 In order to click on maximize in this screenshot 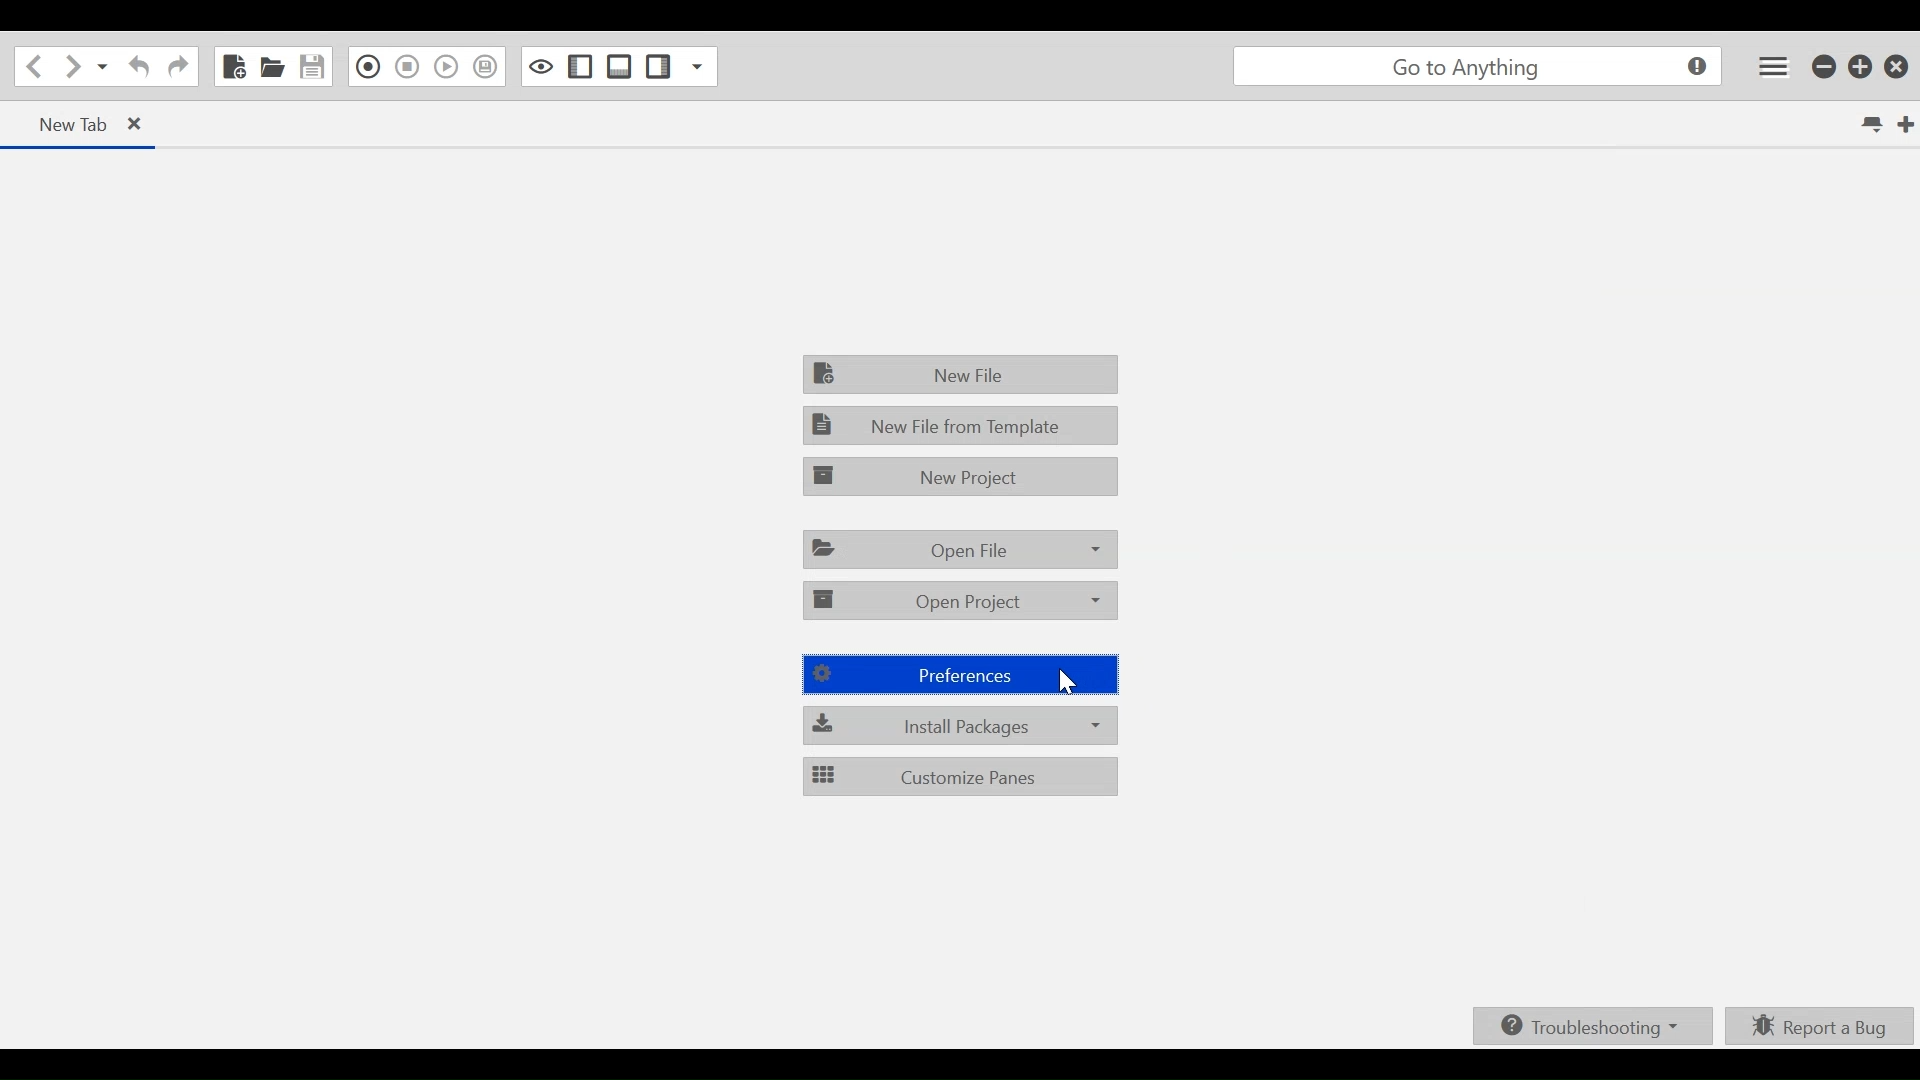, I will do `click(1862, 69)`.